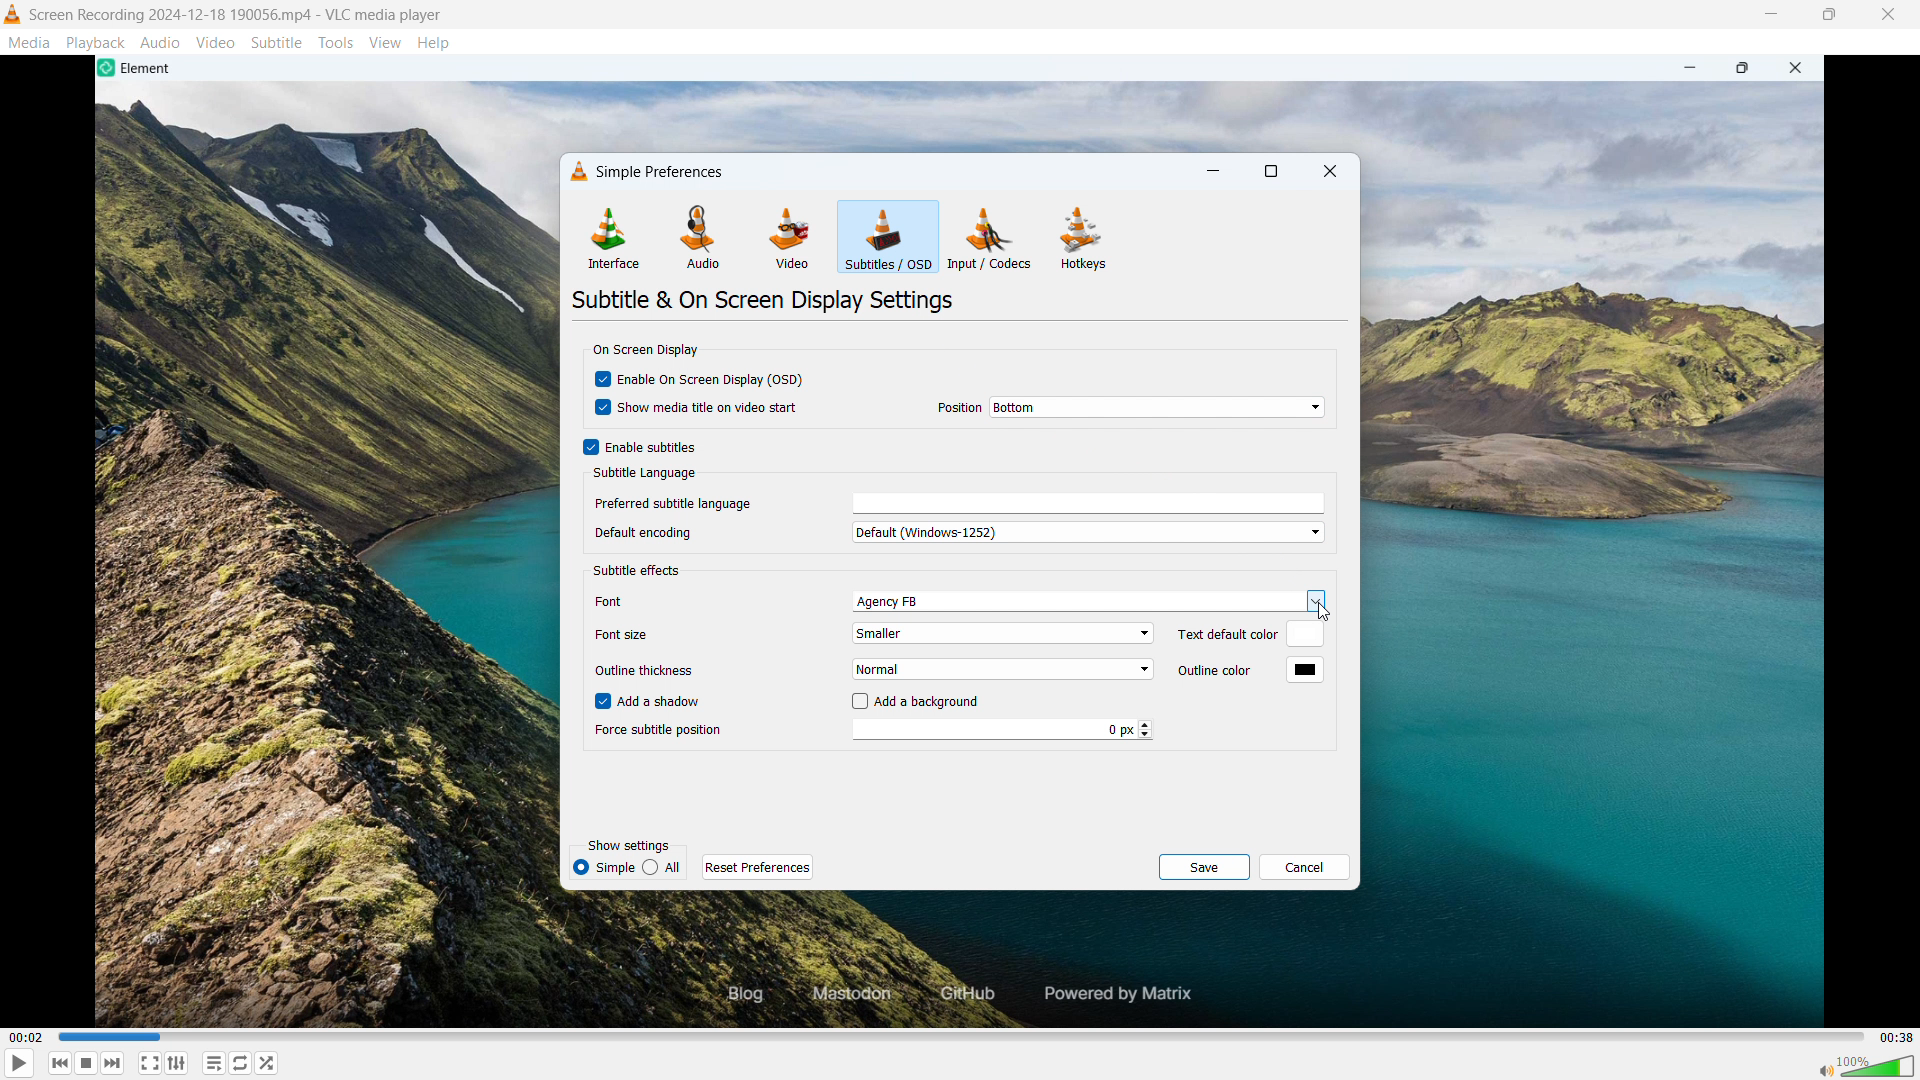  Describe the element at coordinates (177, 1063) in the screenshot. I see `toggle playlist` at that location.